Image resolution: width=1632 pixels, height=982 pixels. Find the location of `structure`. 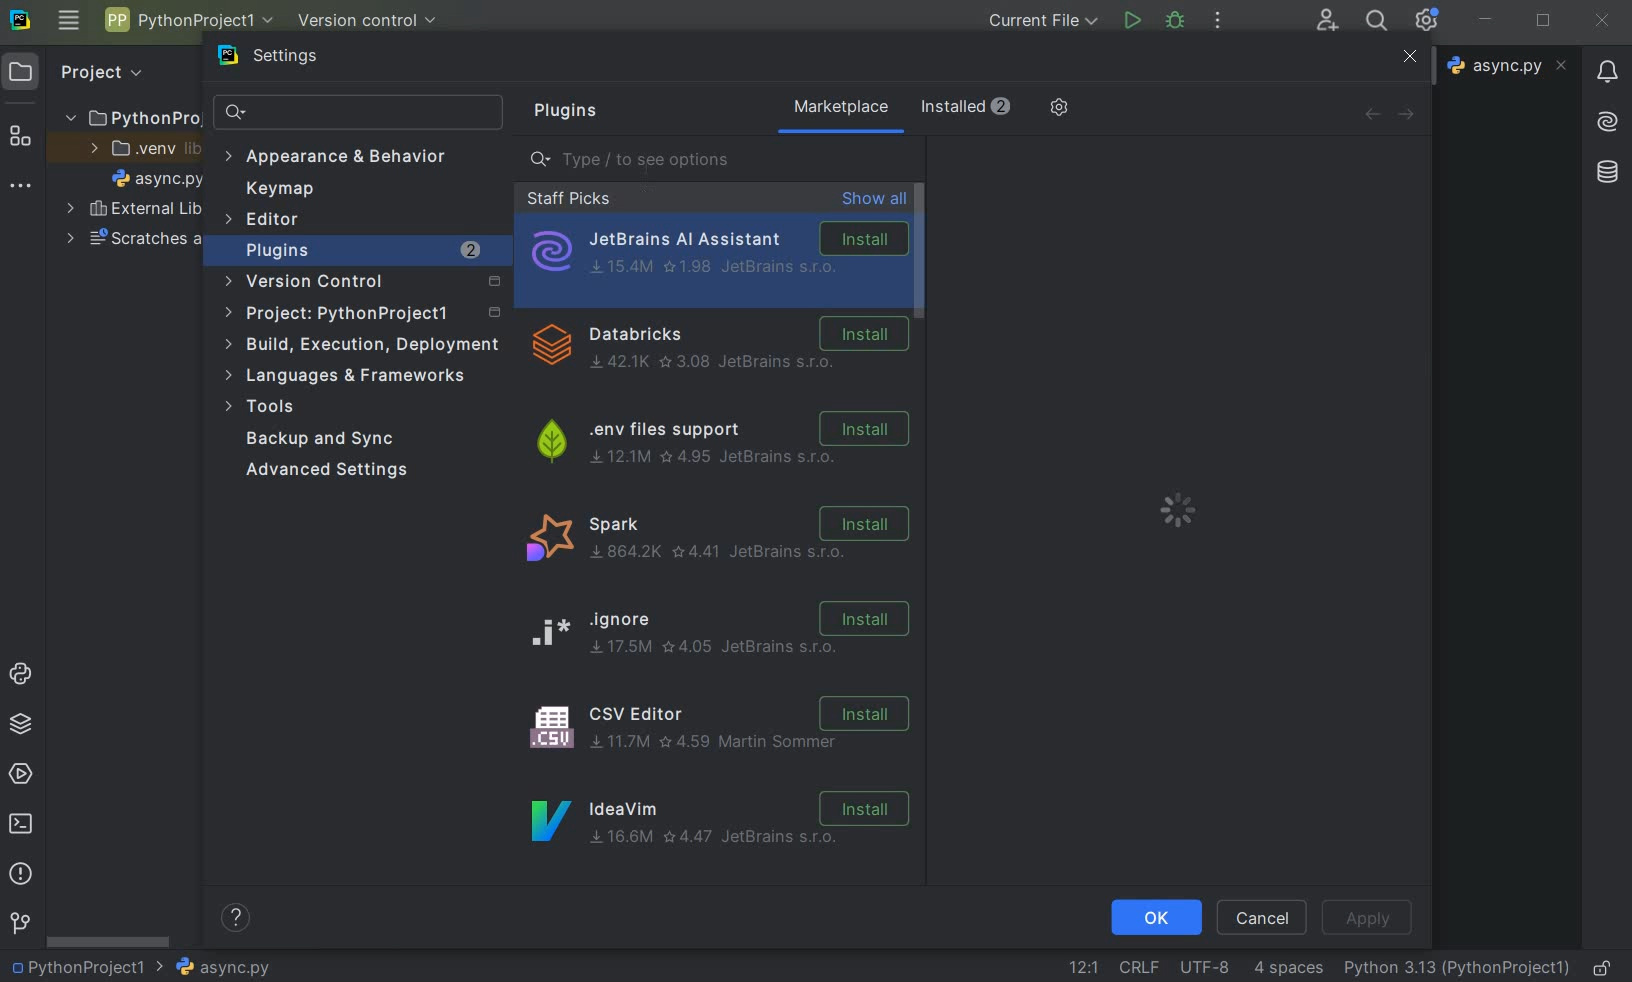

structure is located at coordinates (21, 133).